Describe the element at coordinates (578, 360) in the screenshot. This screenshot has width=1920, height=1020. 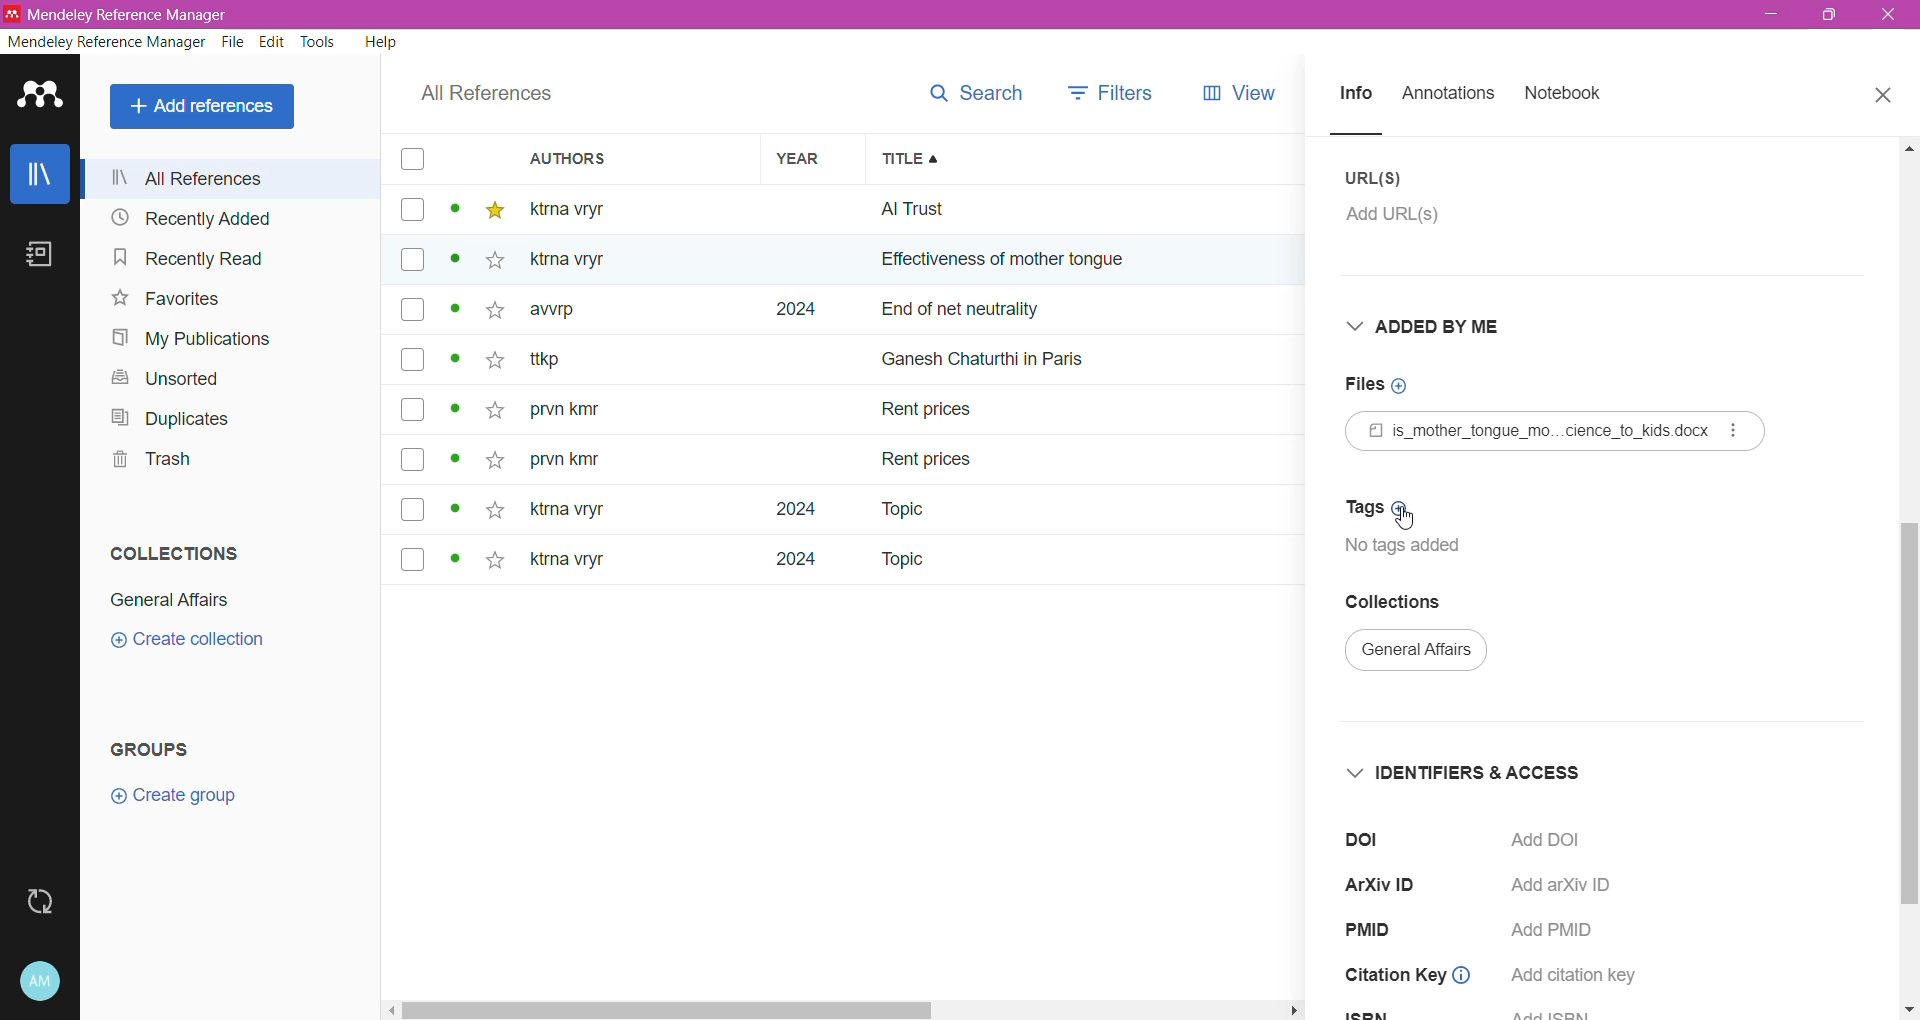
I see `~ ttkp` at that location.